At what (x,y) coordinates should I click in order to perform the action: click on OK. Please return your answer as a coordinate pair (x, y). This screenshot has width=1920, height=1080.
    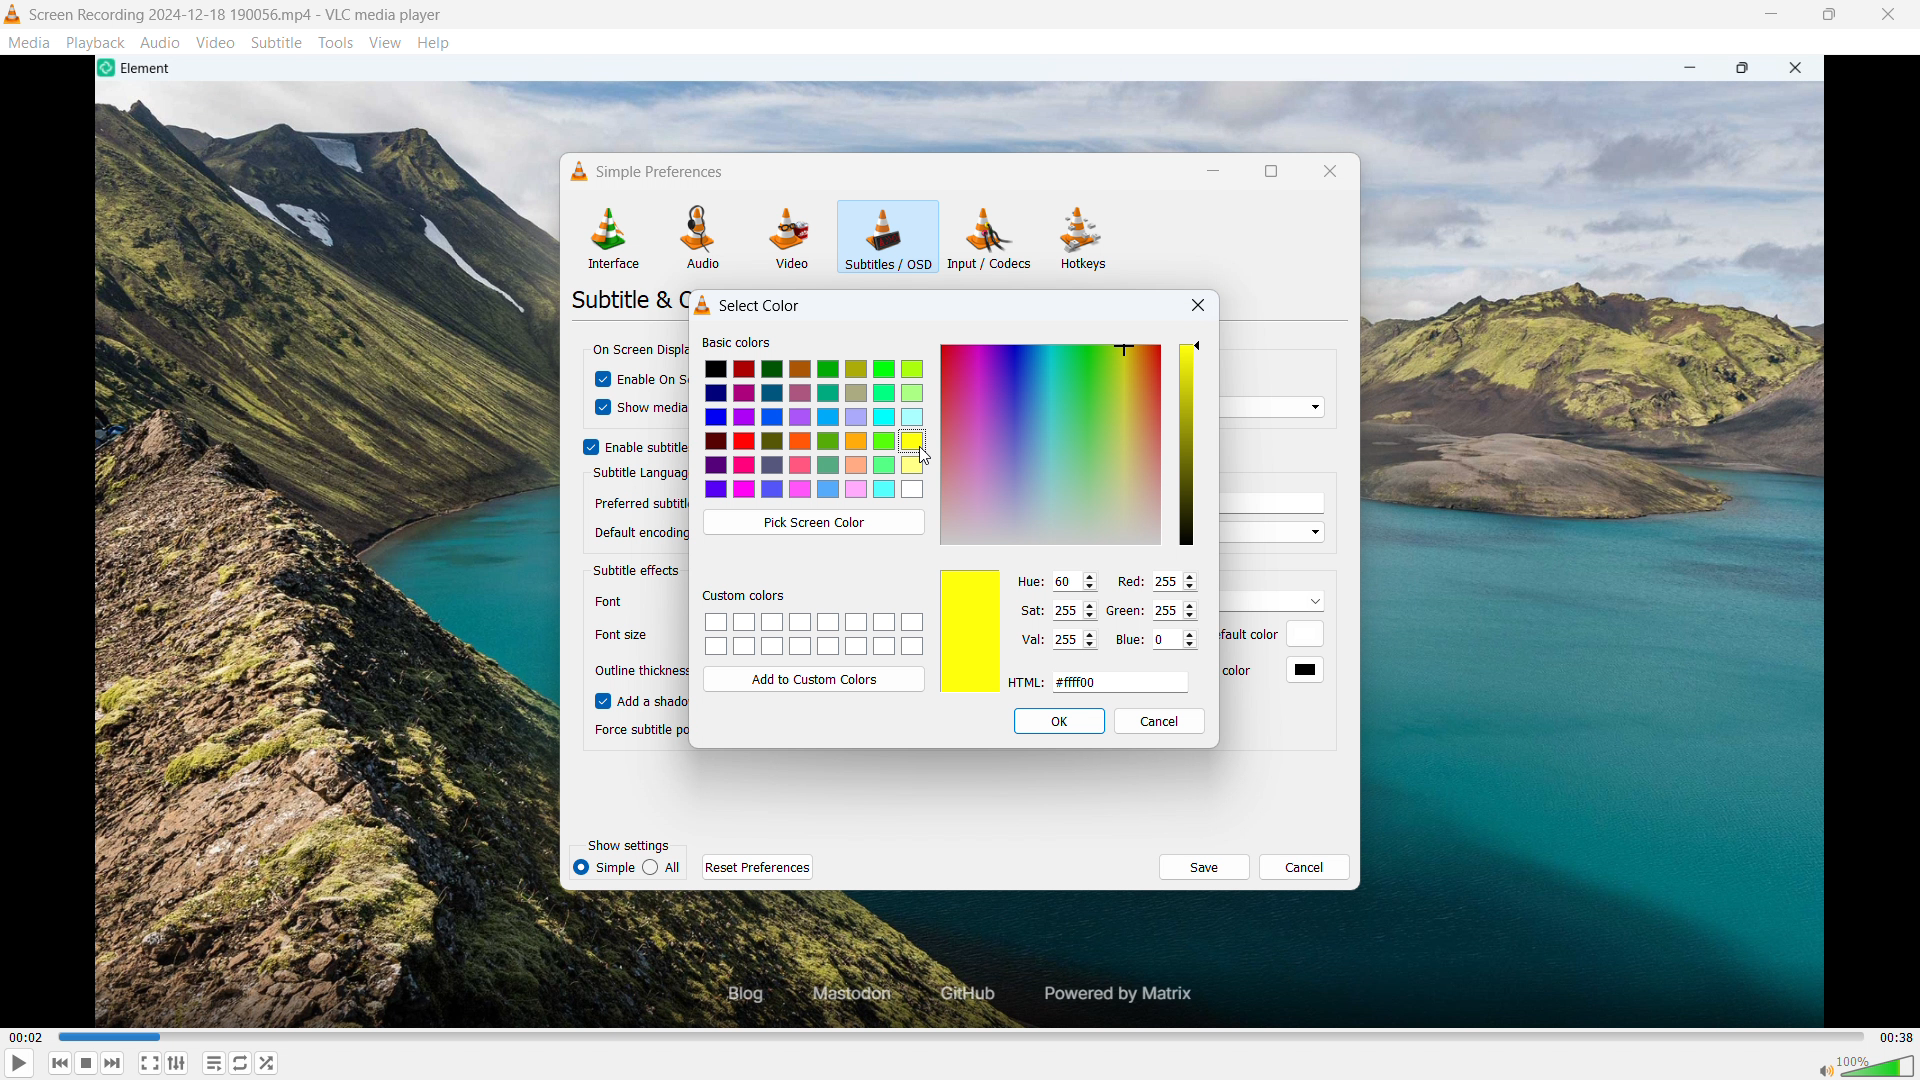
    Looking at the image, I should click on (1060, 720).